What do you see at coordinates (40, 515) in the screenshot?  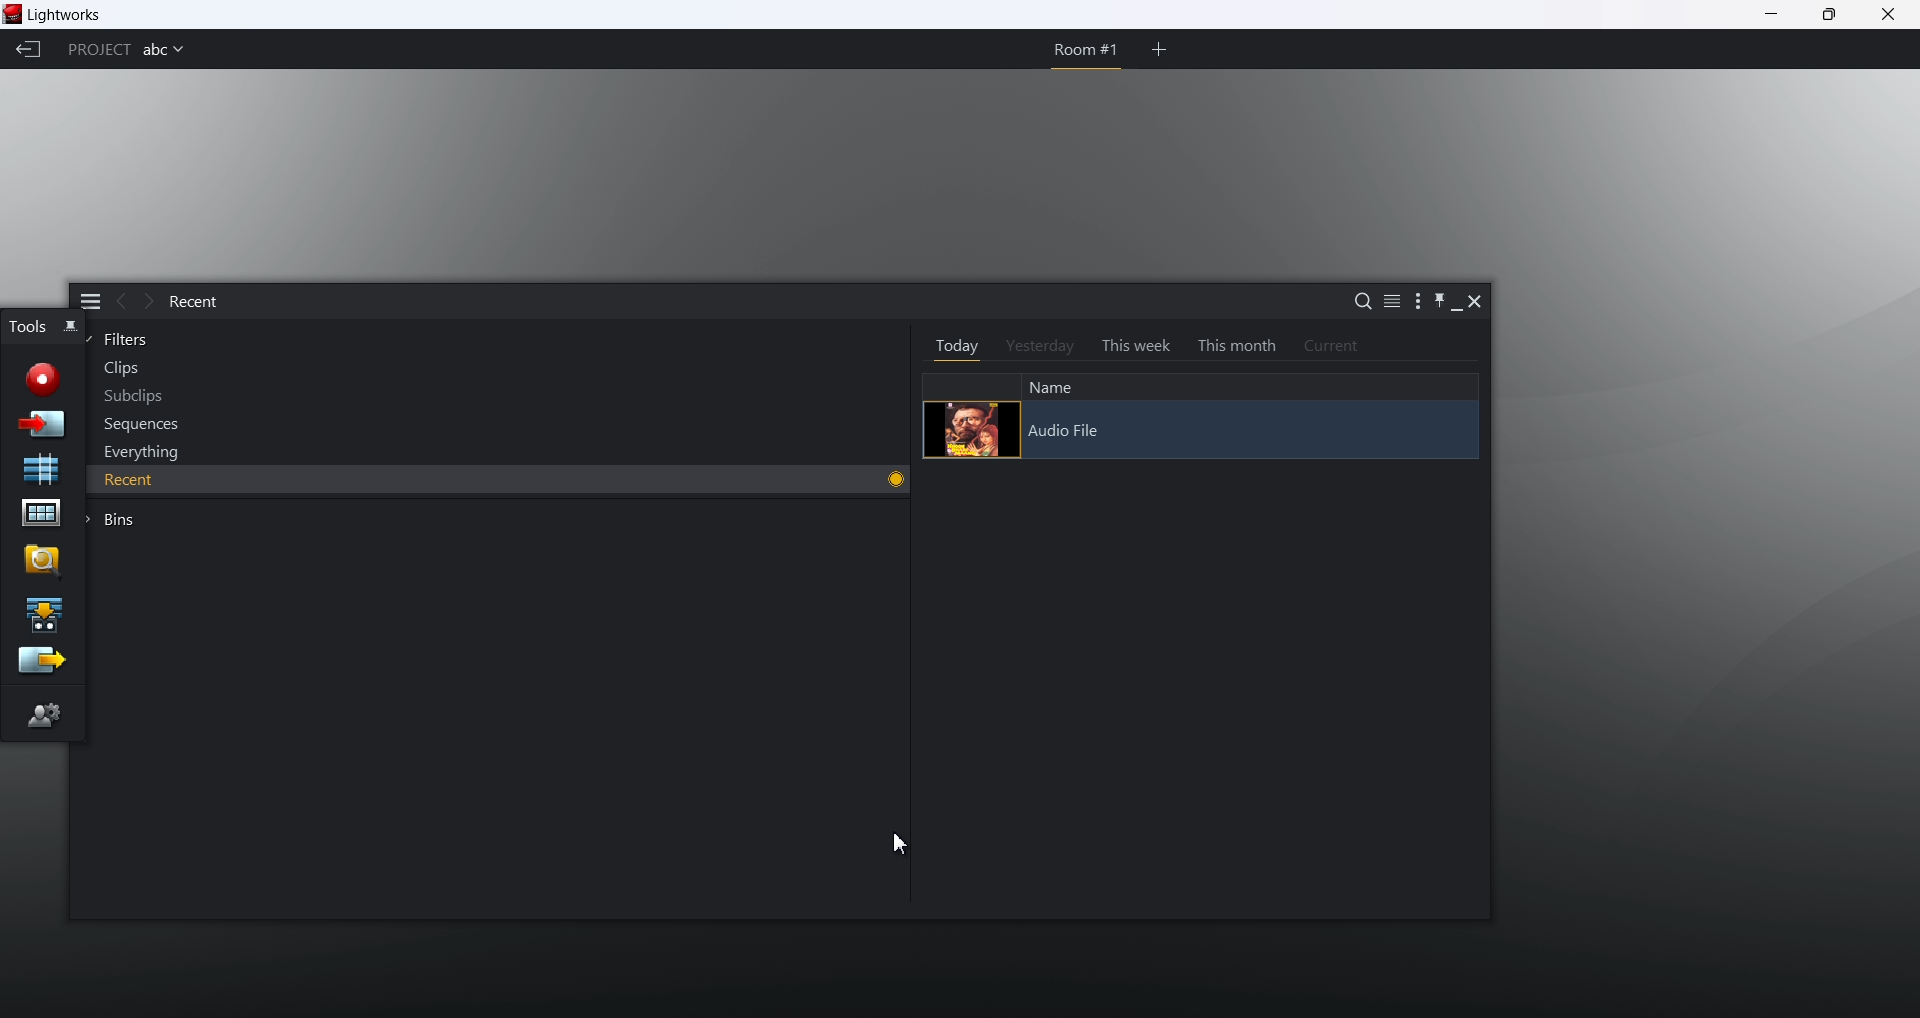 I see `project contents` at bounding box center [40, 515].